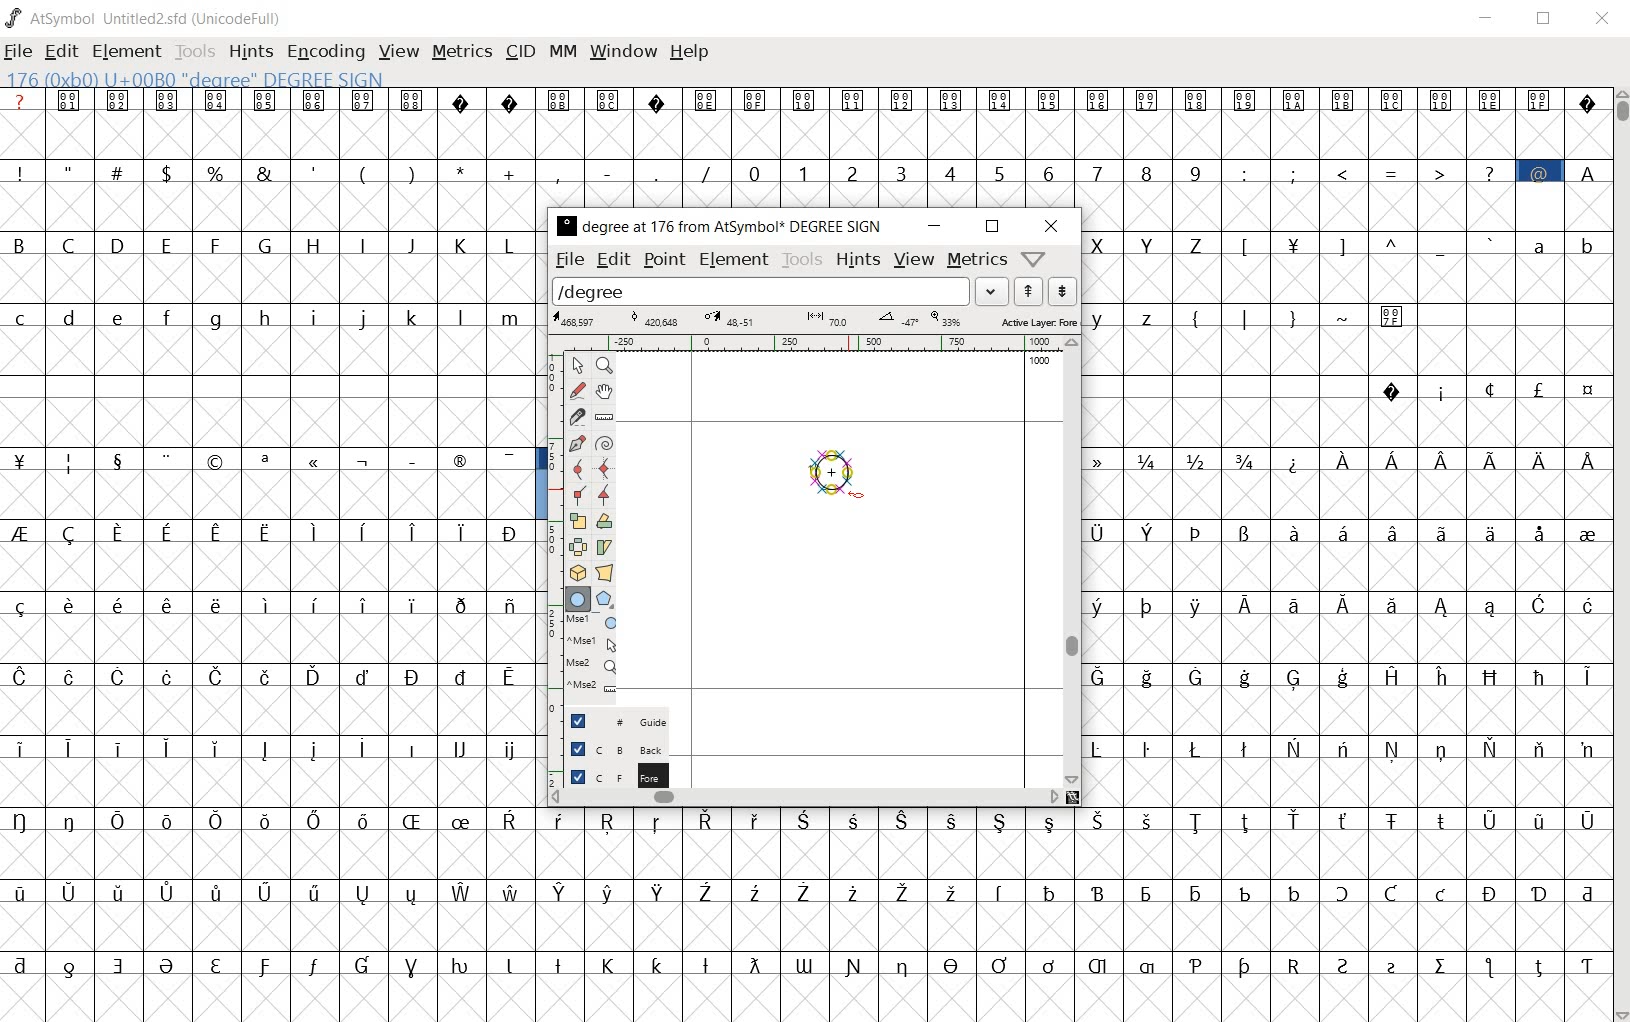 This screenshot has height=1022, width=1630. What do you see at coordinates (662, 260) in the screenshot?
I see `point` at bounding box center [662, 260].